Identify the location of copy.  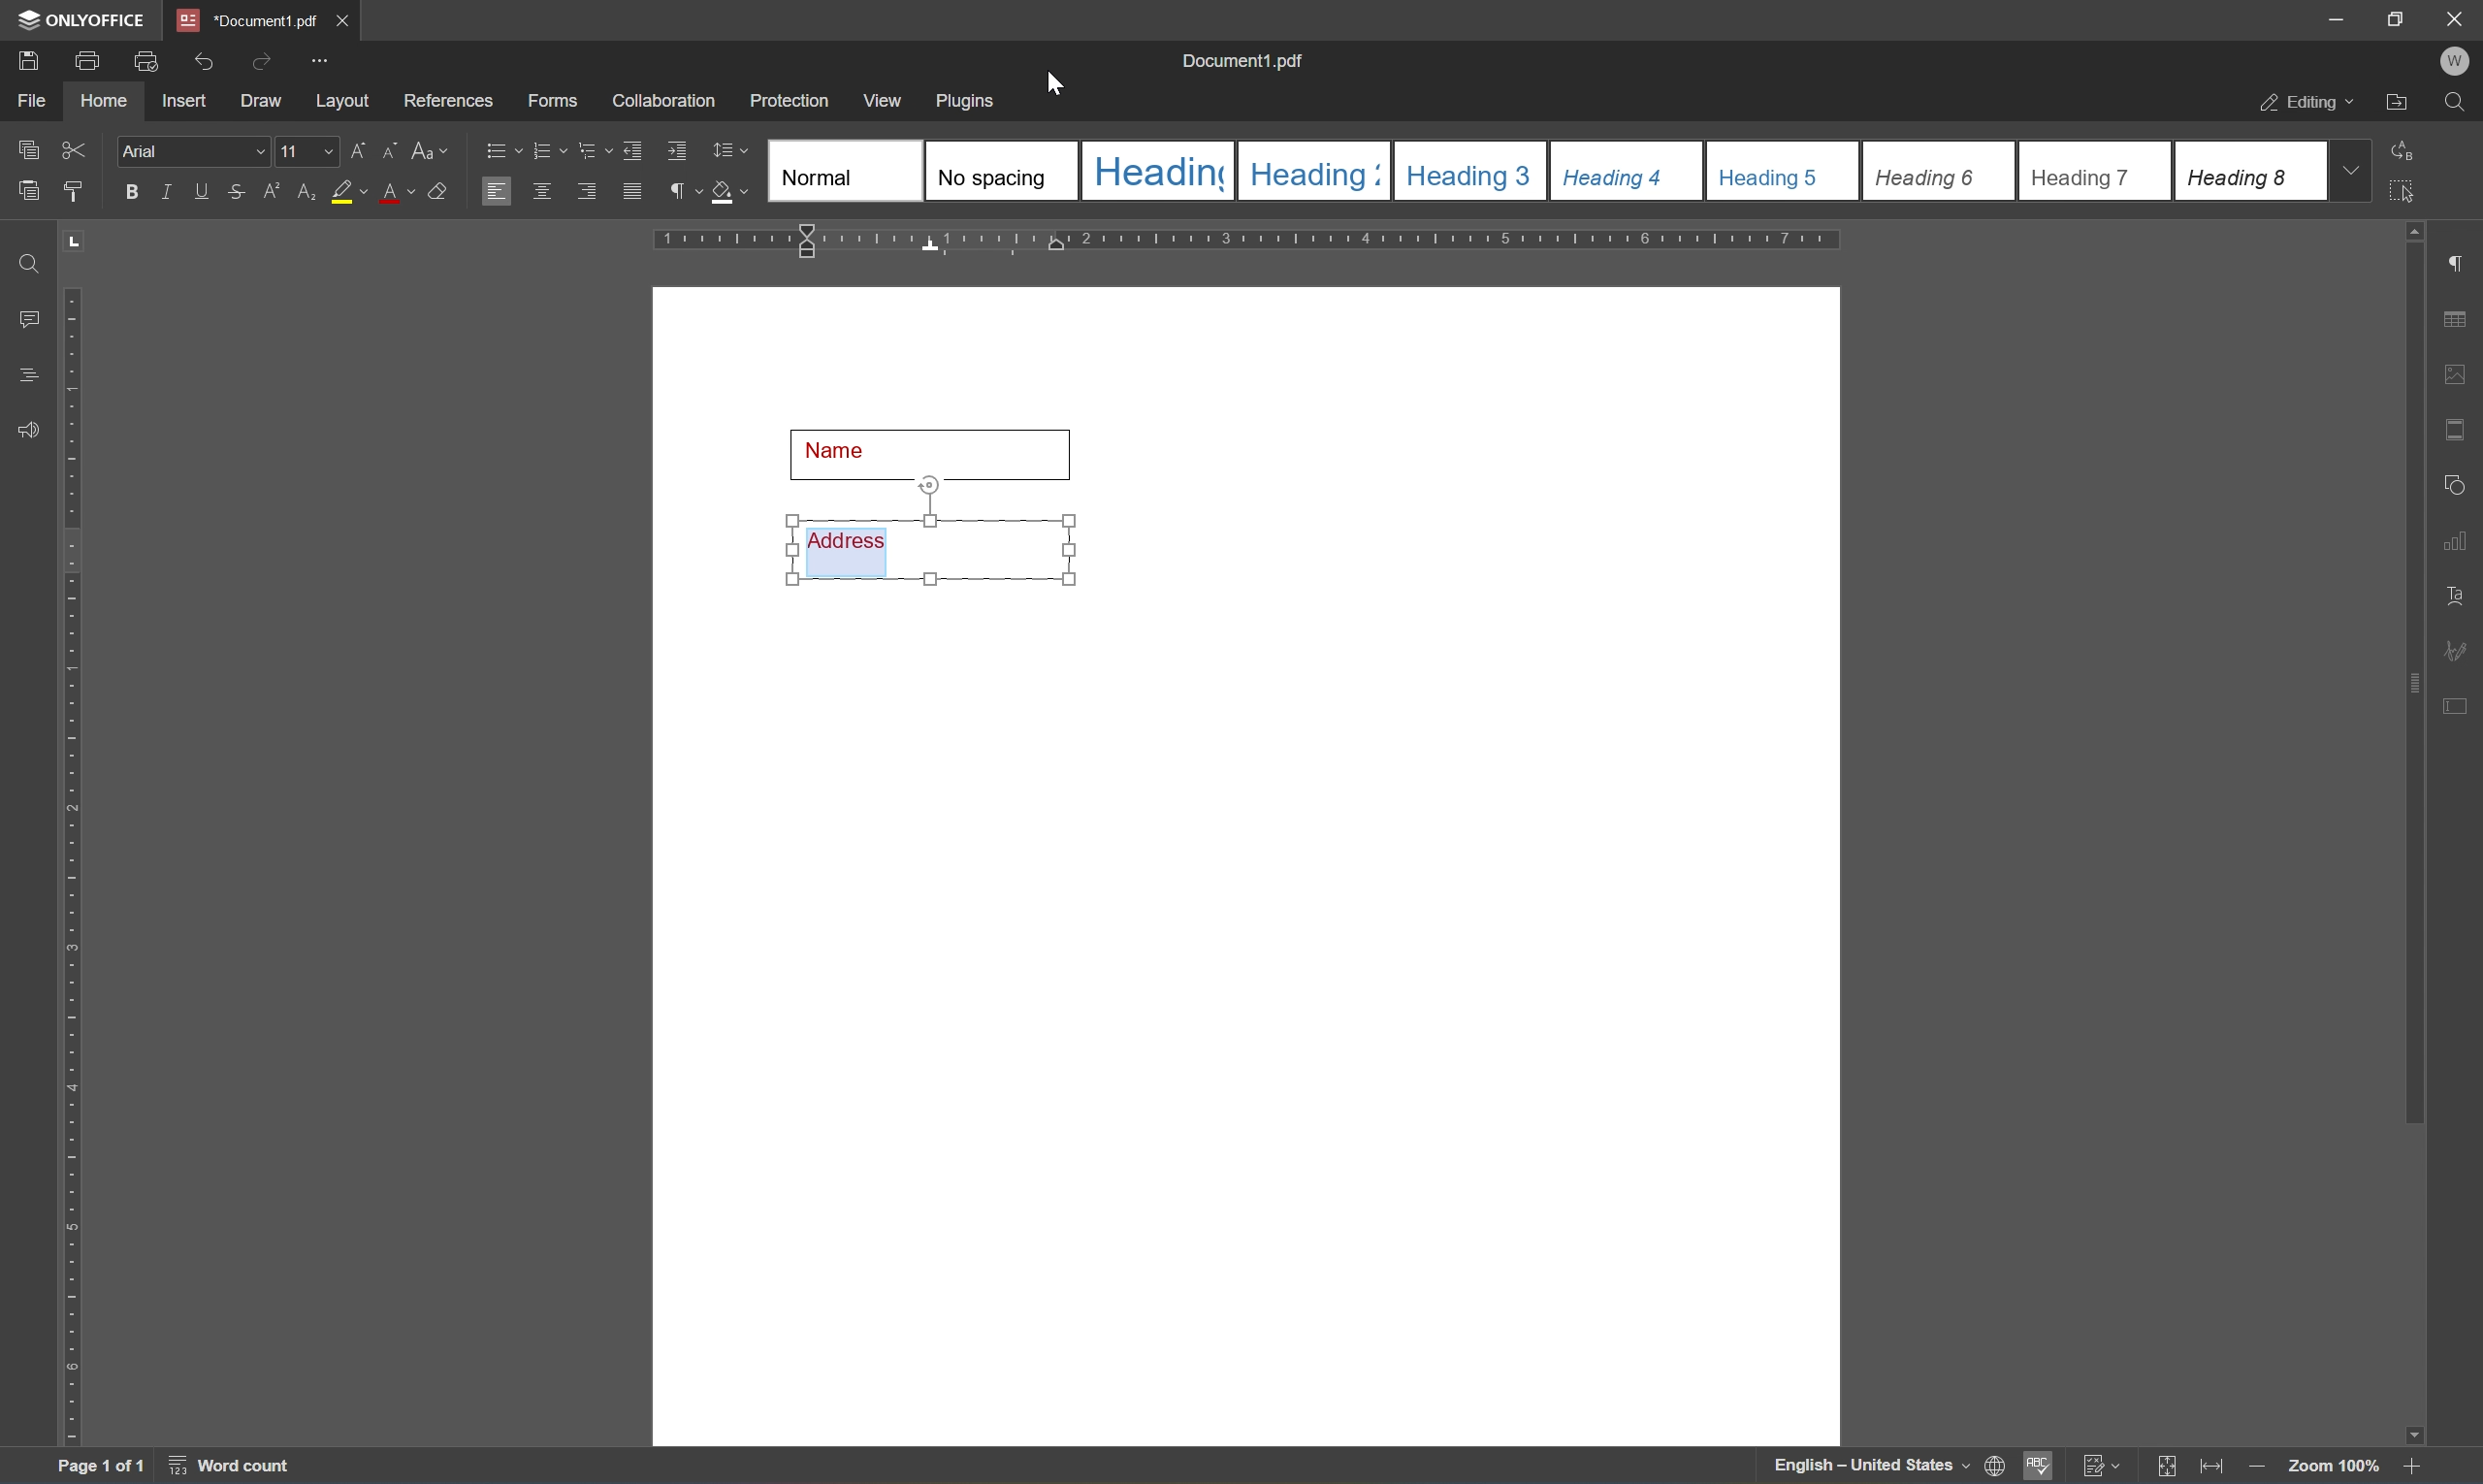
(30, 190).